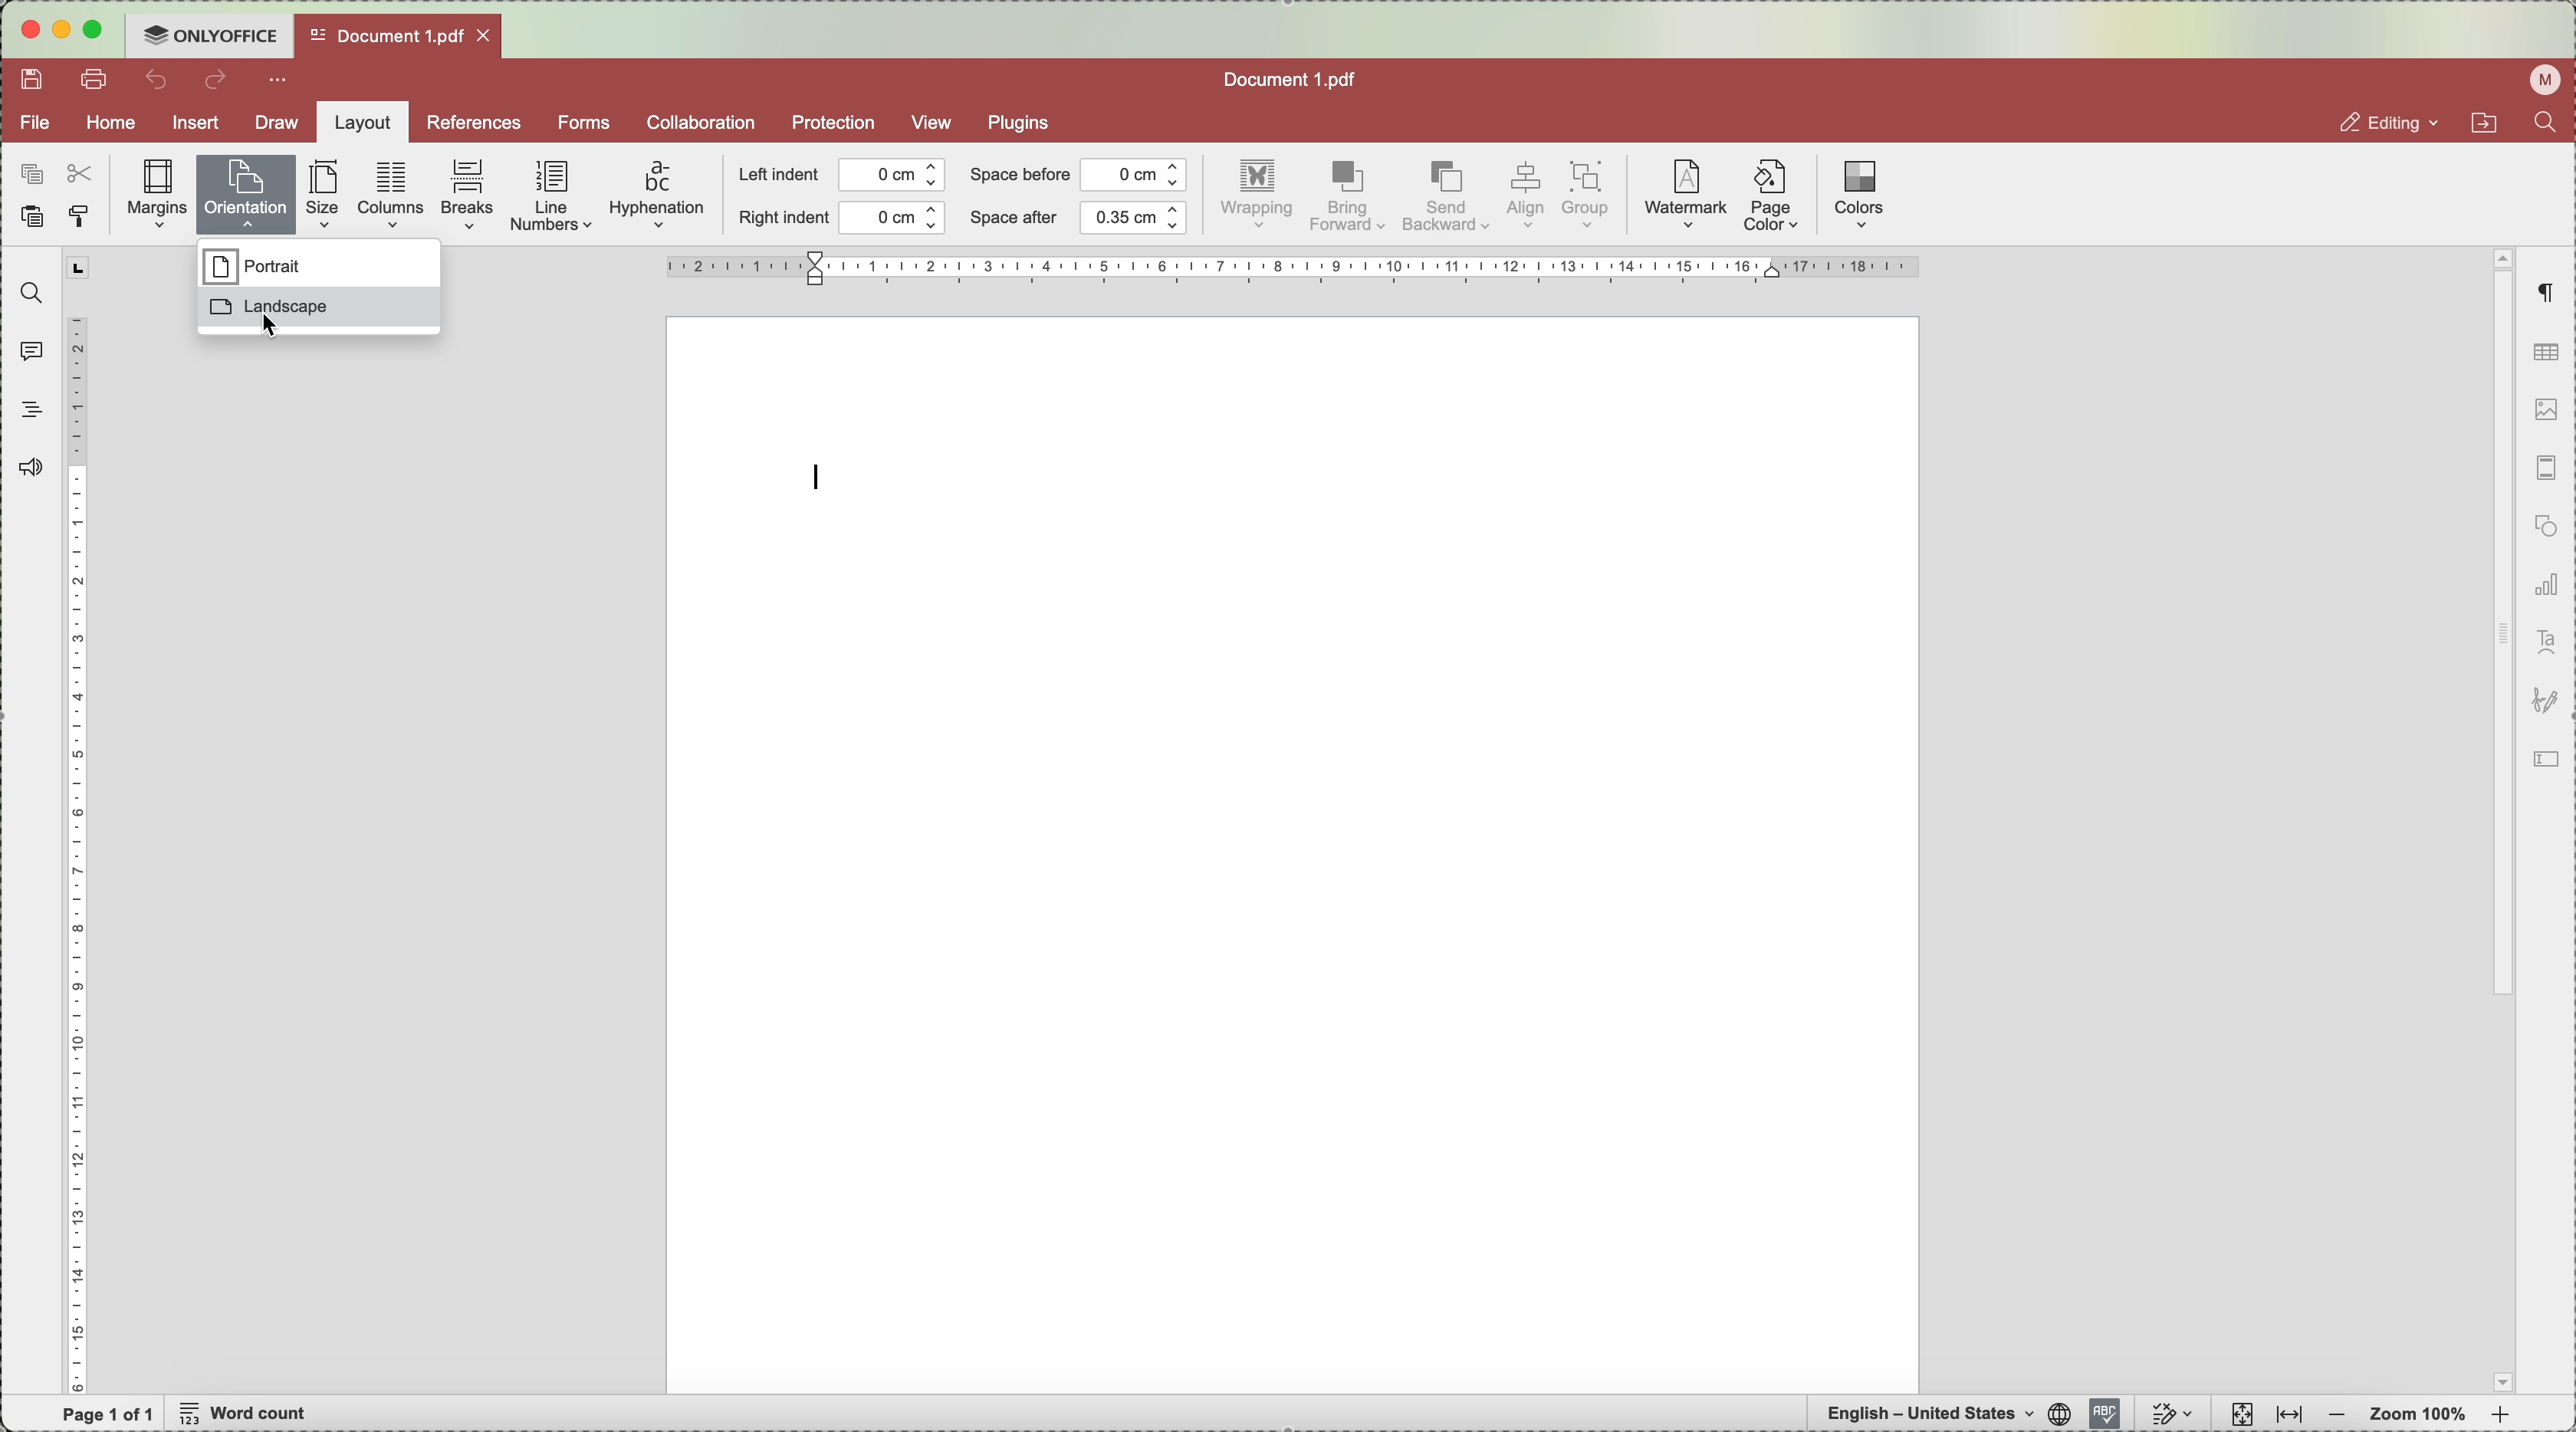 The image size is (2576, 1432). I want to click on ruler, so click(79, 822).